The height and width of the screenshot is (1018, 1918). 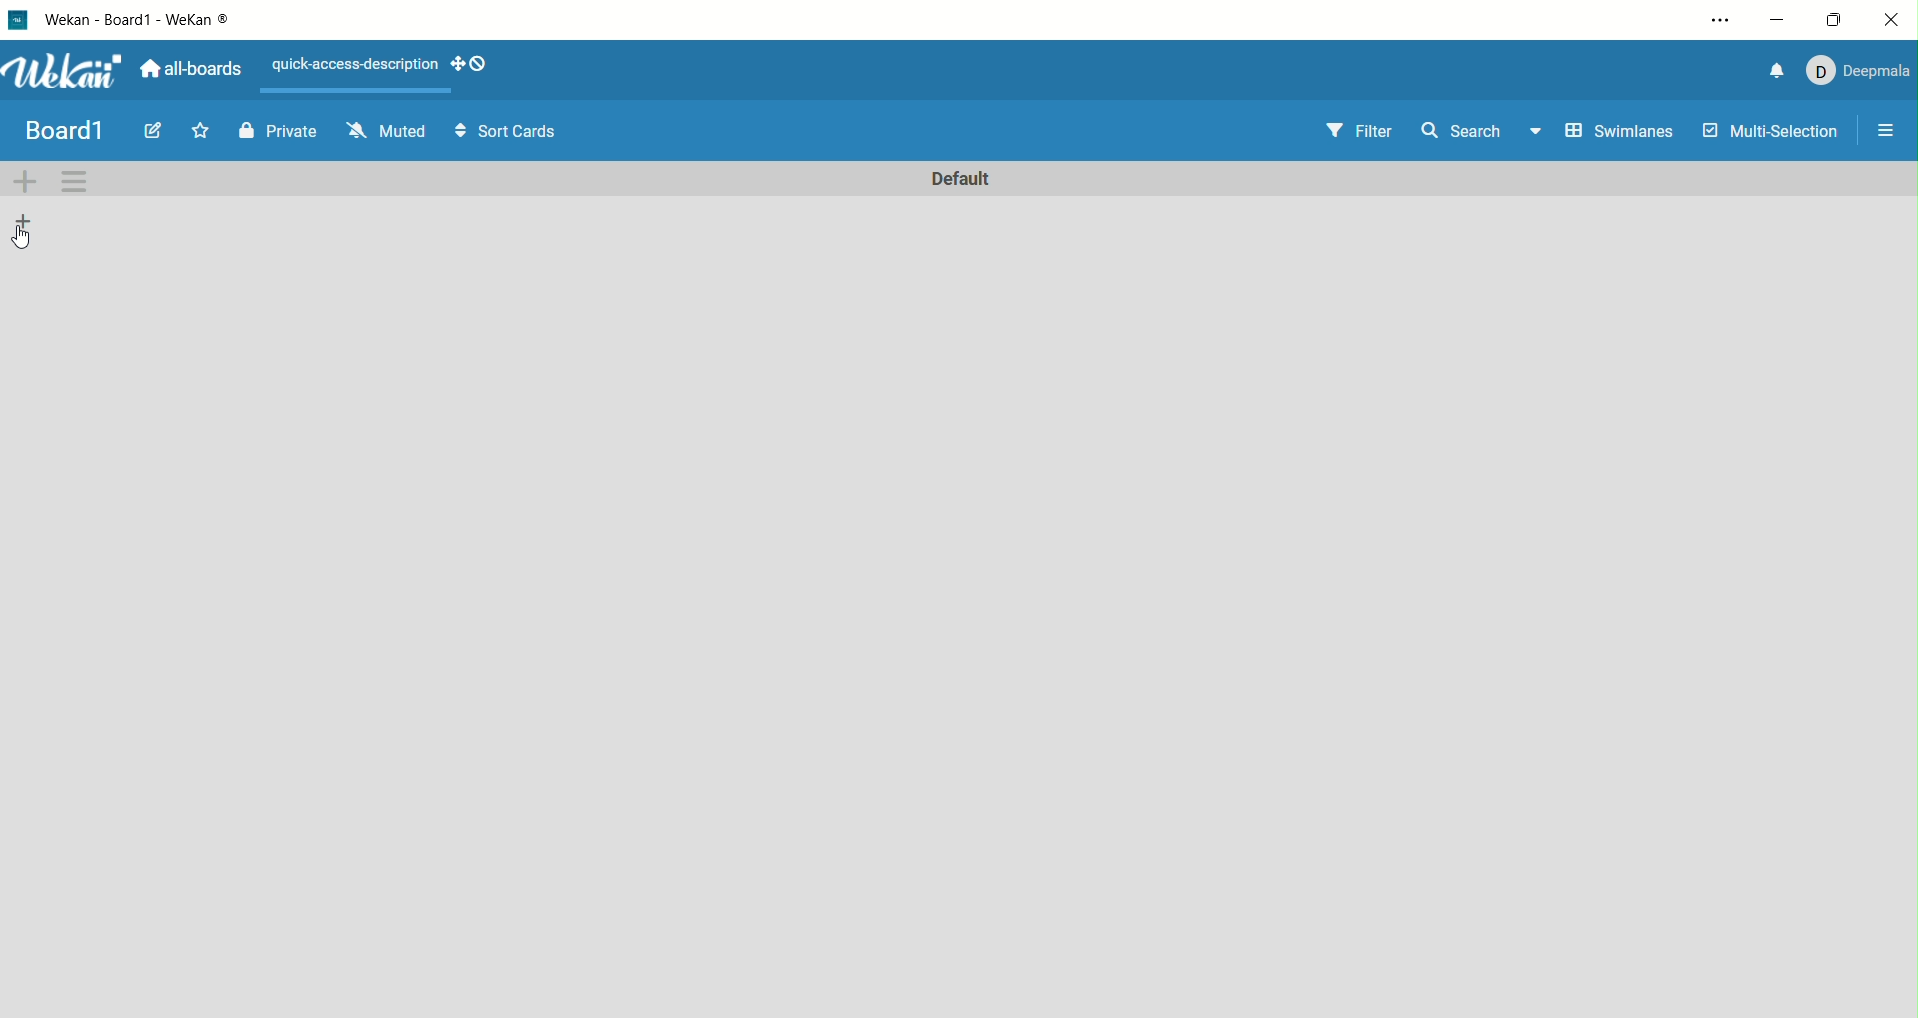 What do you see at coordinates (964, 180) in the screenshot?
I see `default` at bounding box center [964, 180].